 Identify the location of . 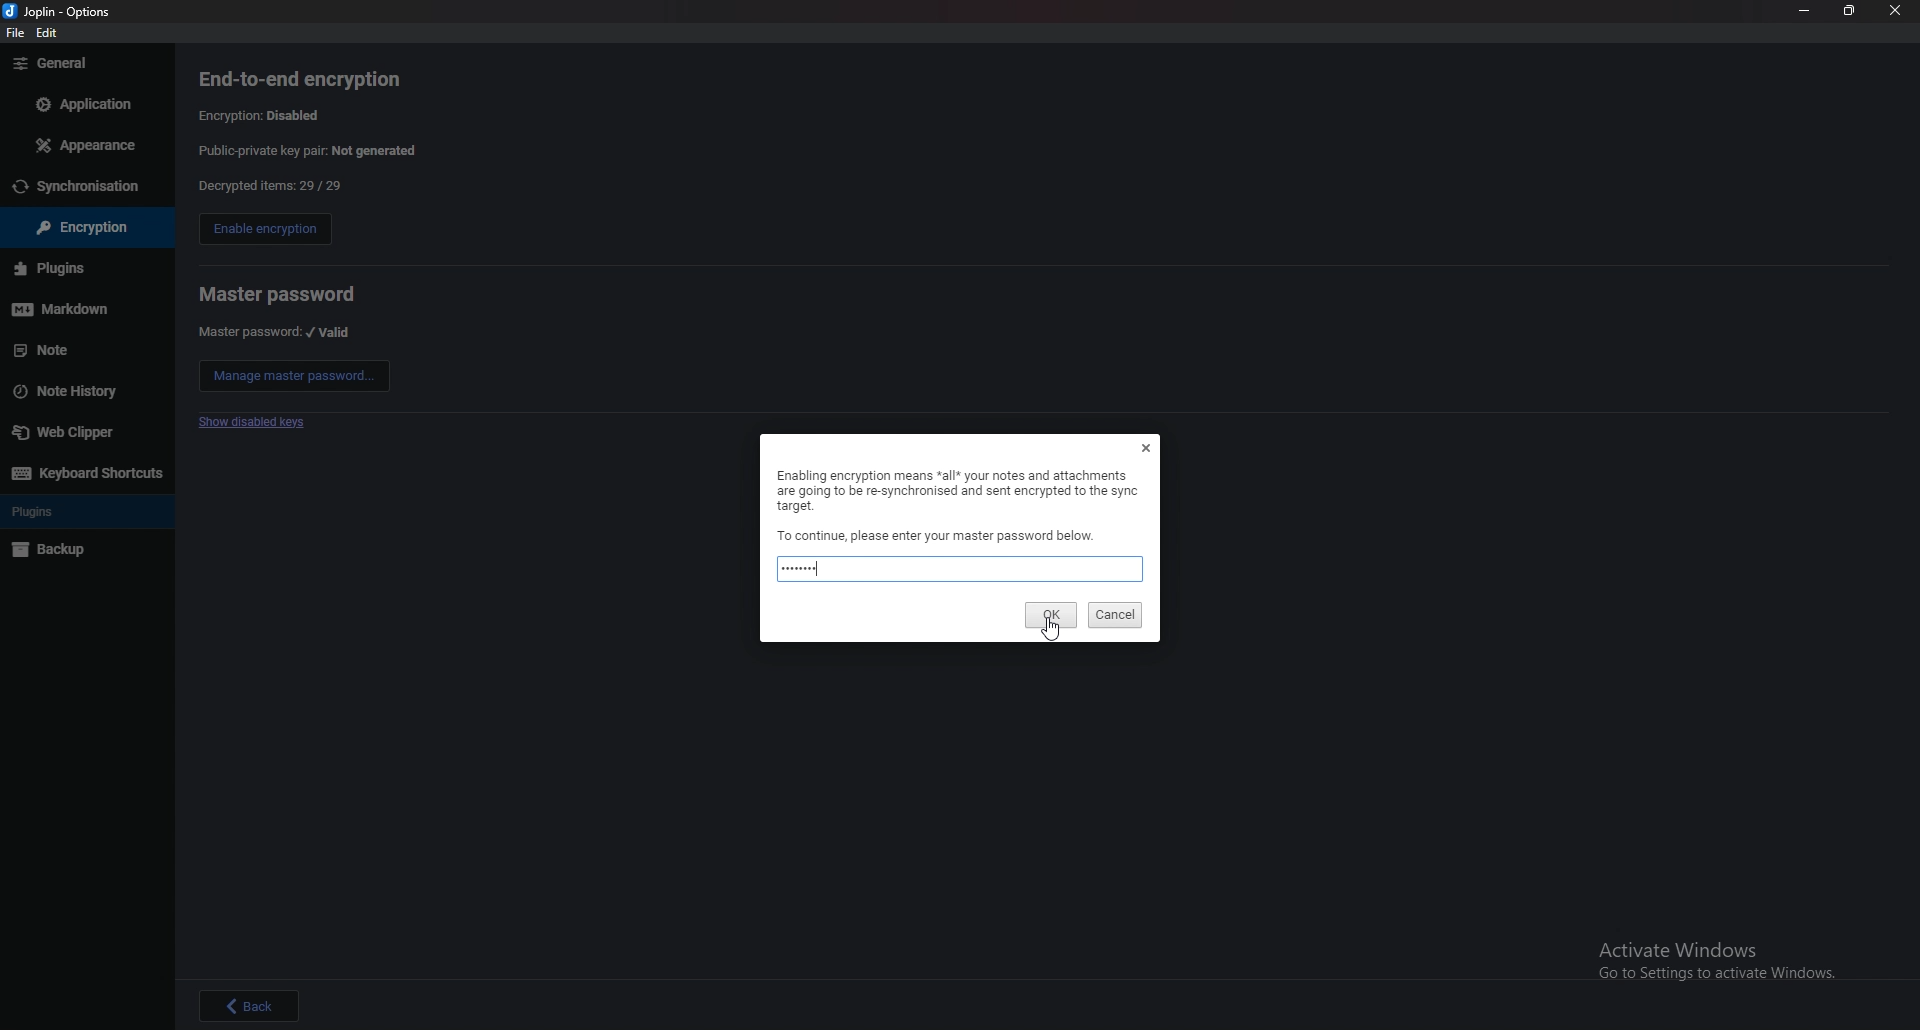
(83, 146).